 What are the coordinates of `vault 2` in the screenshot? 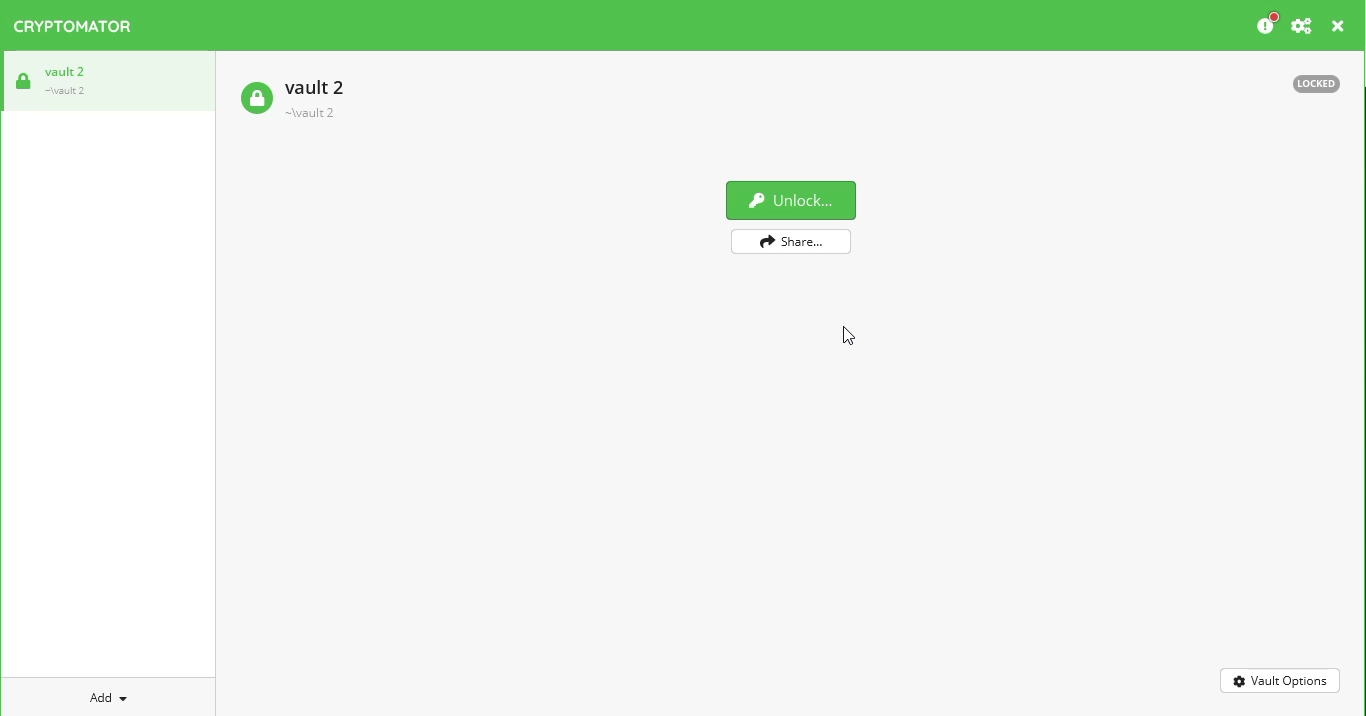 It's located at (296, 99).